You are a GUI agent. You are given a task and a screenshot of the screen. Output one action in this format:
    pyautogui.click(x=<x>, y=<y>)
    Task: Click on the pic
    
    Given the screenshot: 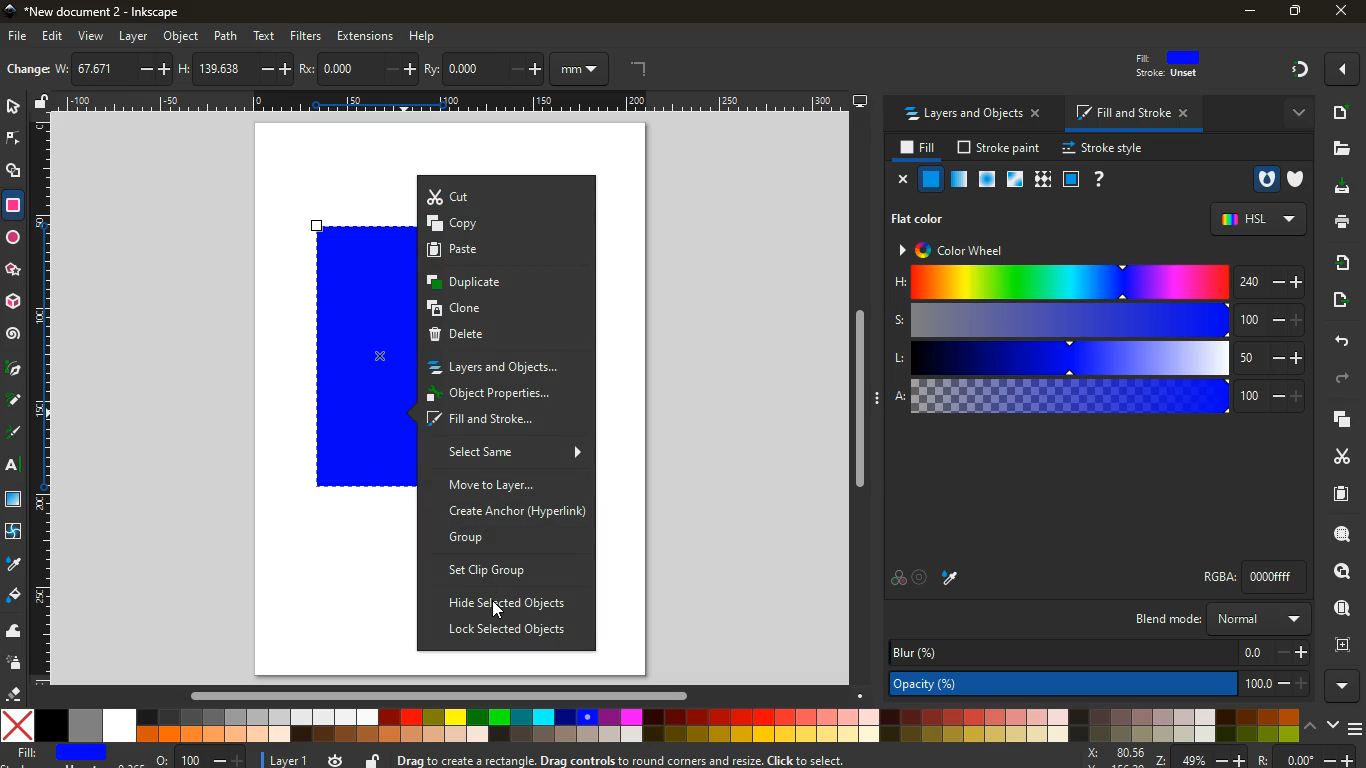 What is the action you would take?
    pyautogui.click(x=14, y=366)
    